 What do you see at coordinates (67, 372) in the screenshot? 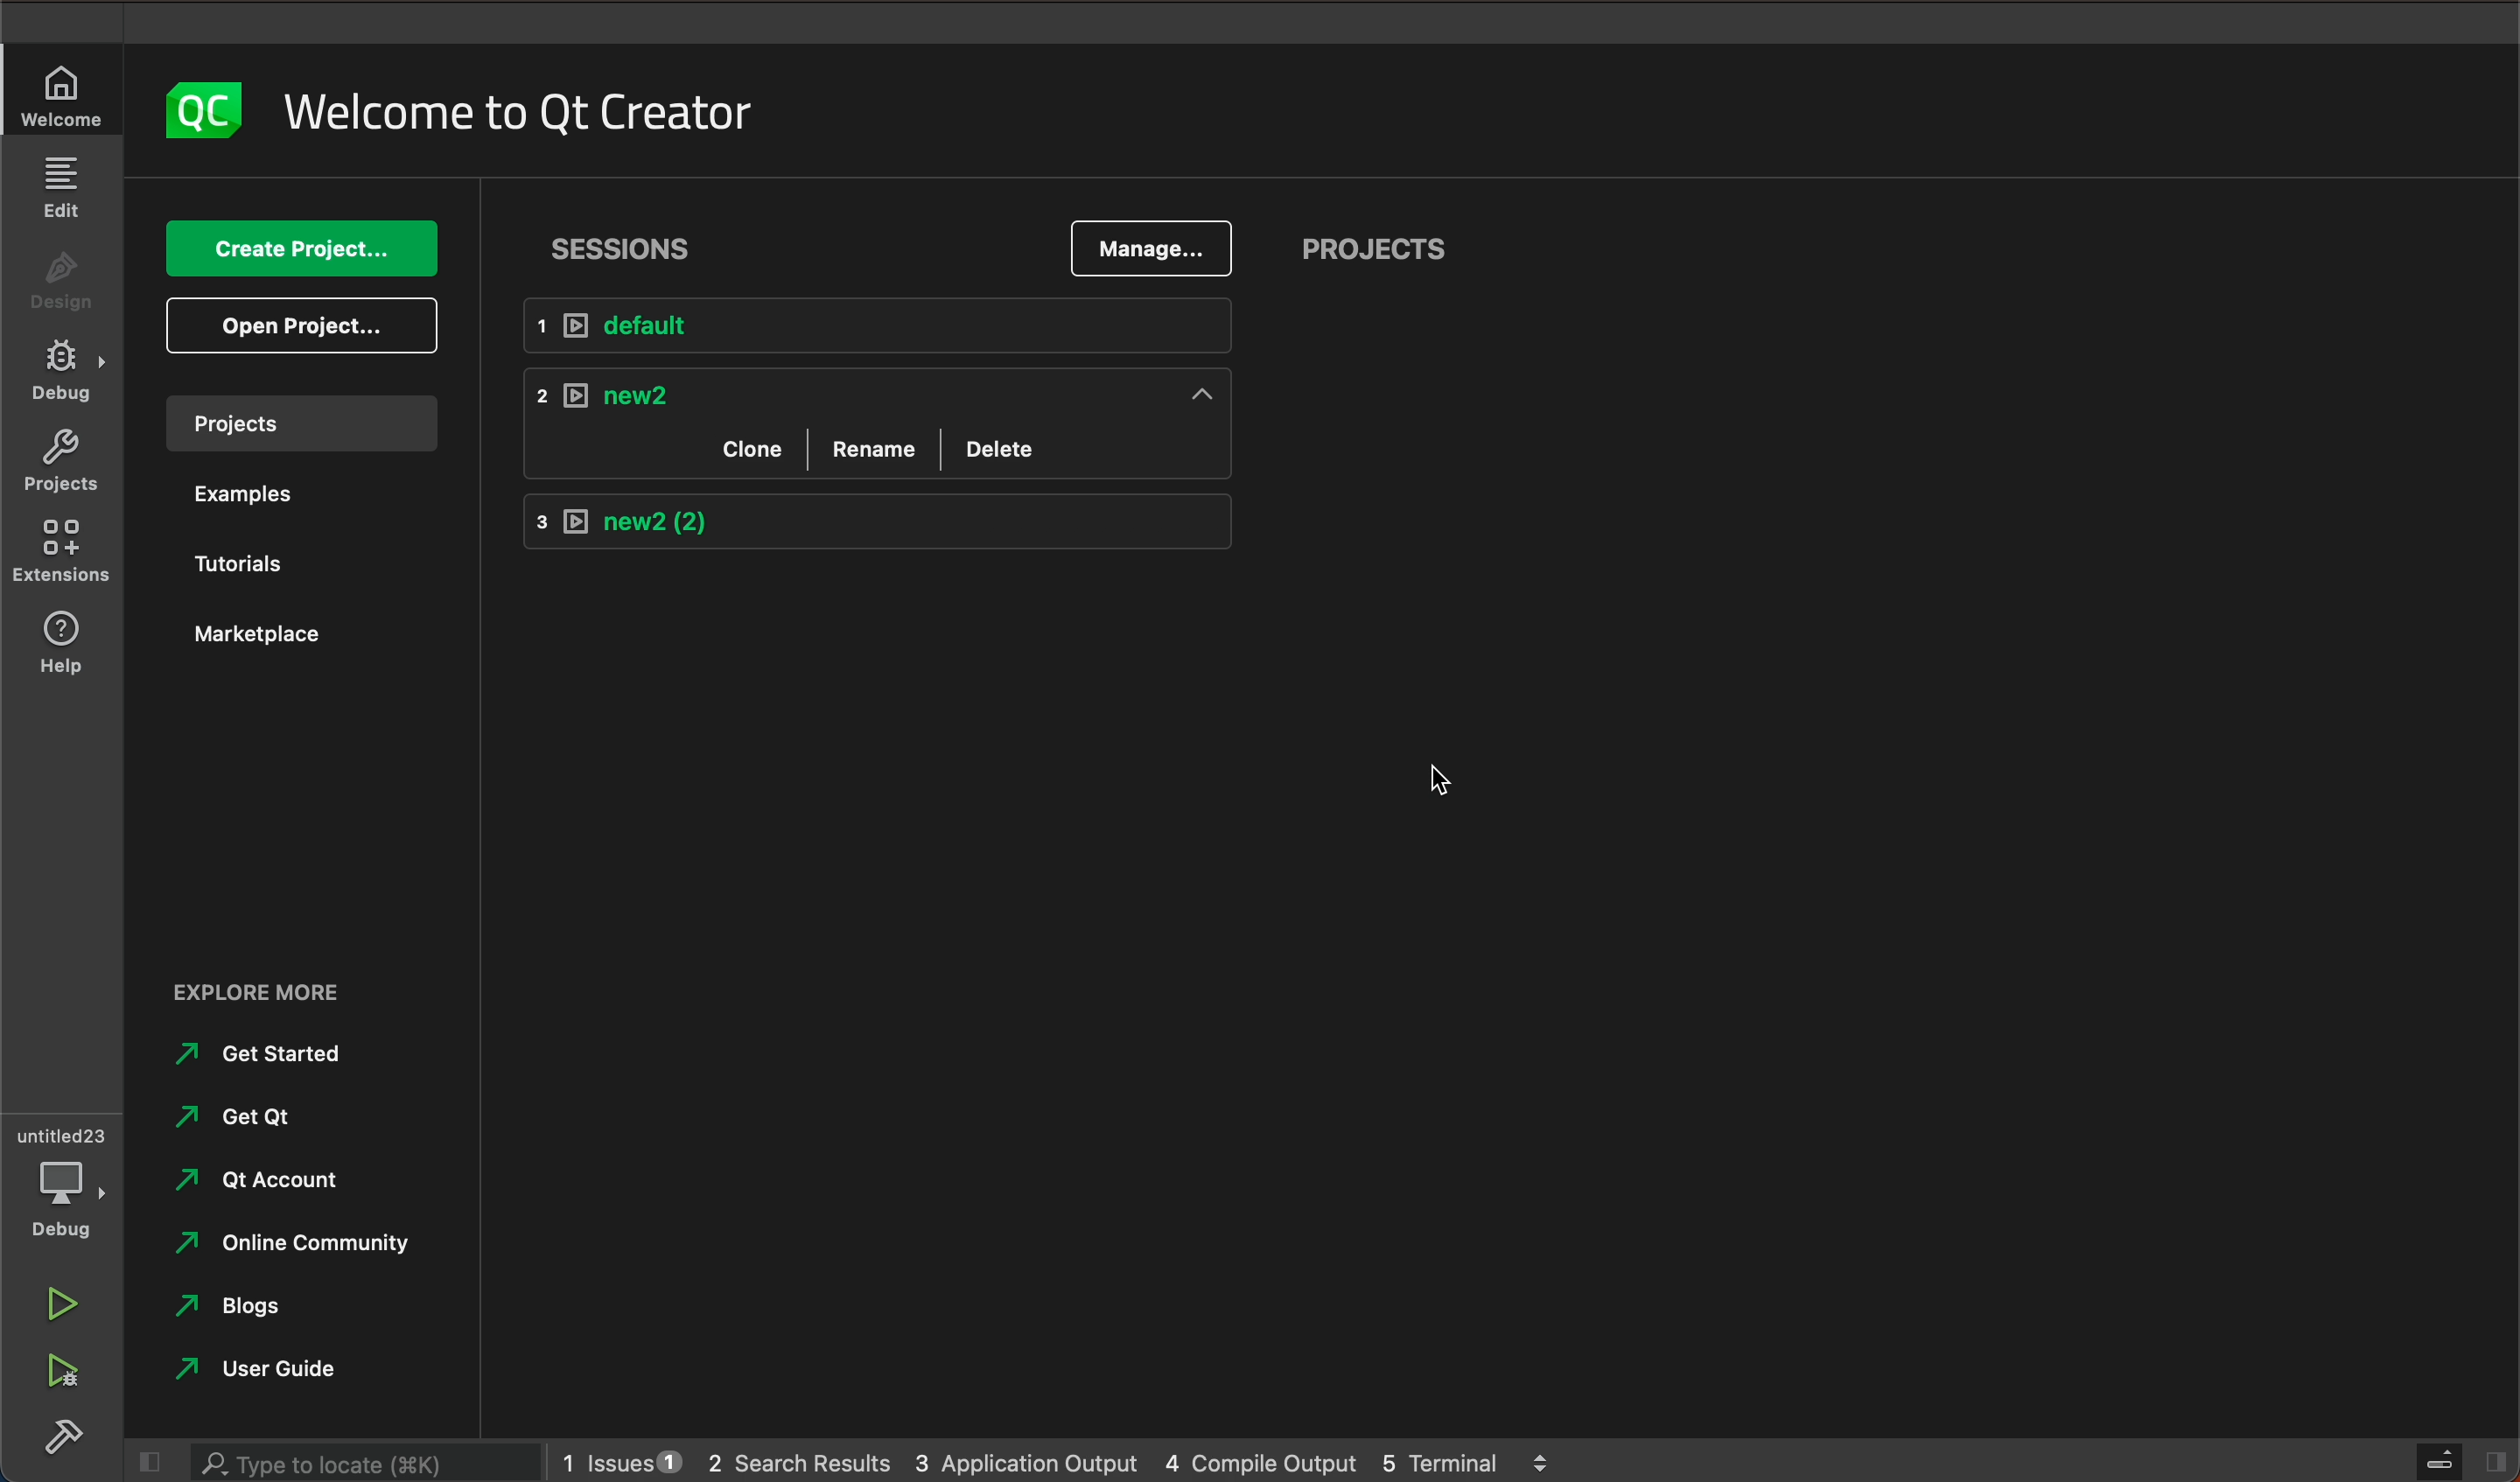
I see `debug` at bounding box center [67, 372].